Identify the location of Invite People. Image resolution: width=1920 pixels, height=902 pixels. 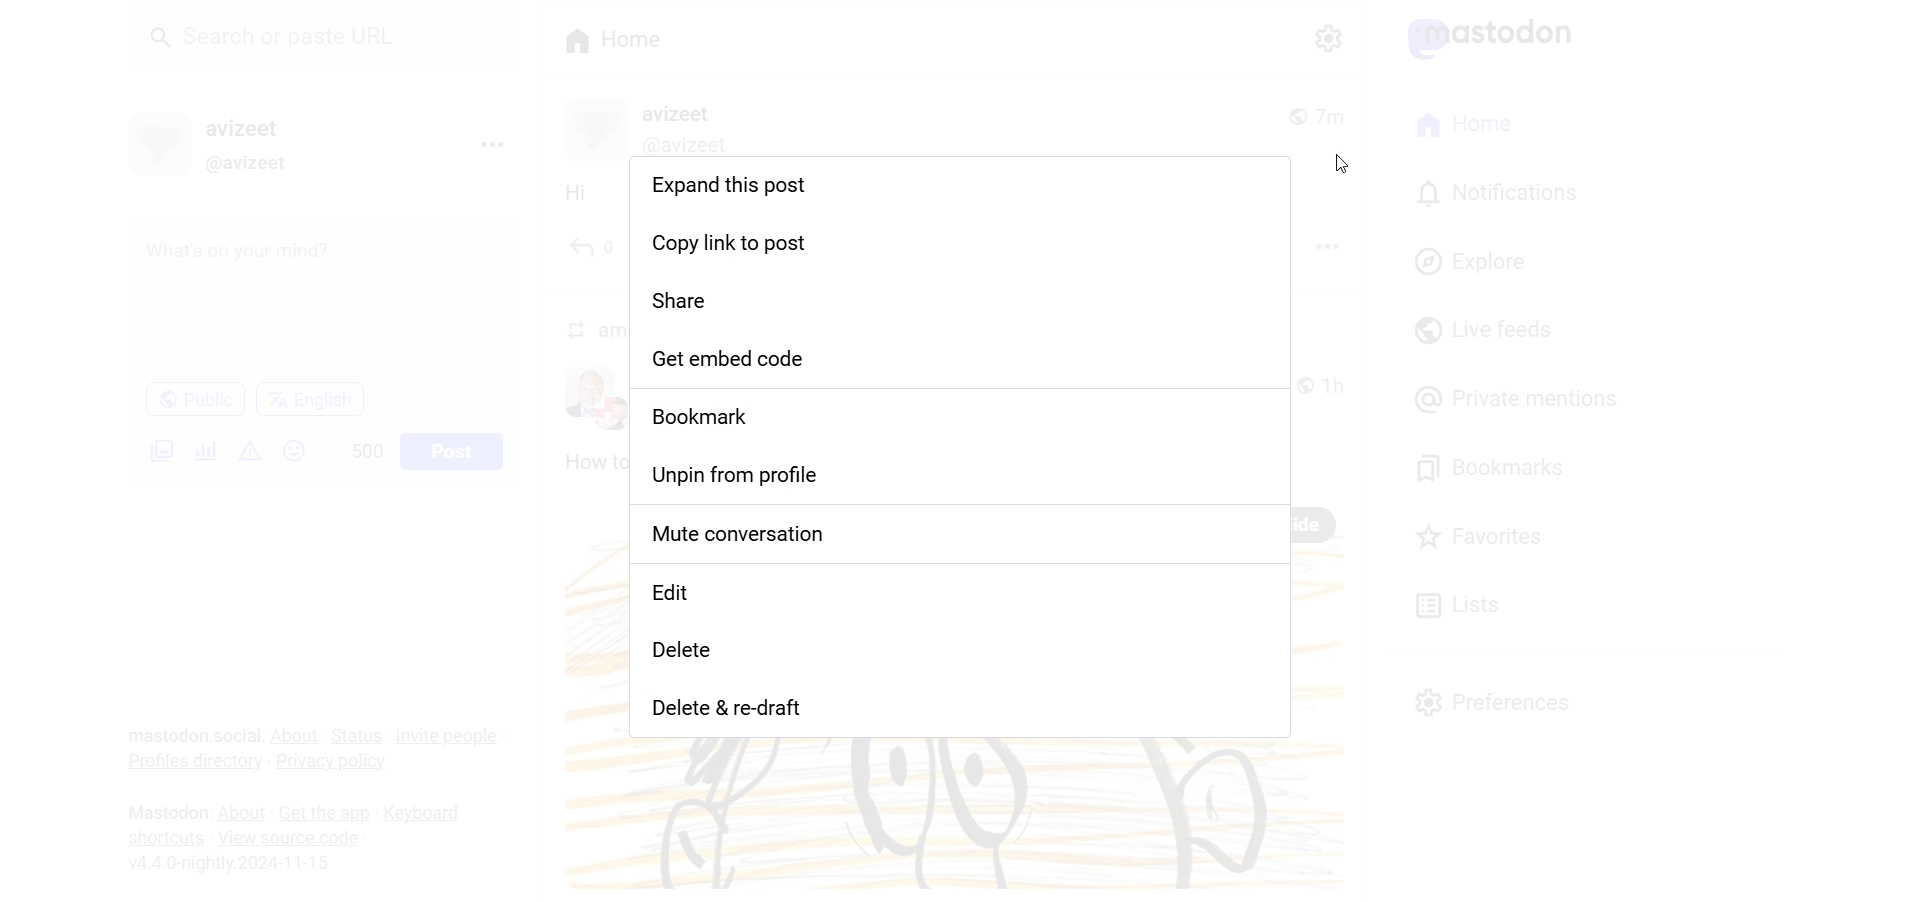
(450, 735).